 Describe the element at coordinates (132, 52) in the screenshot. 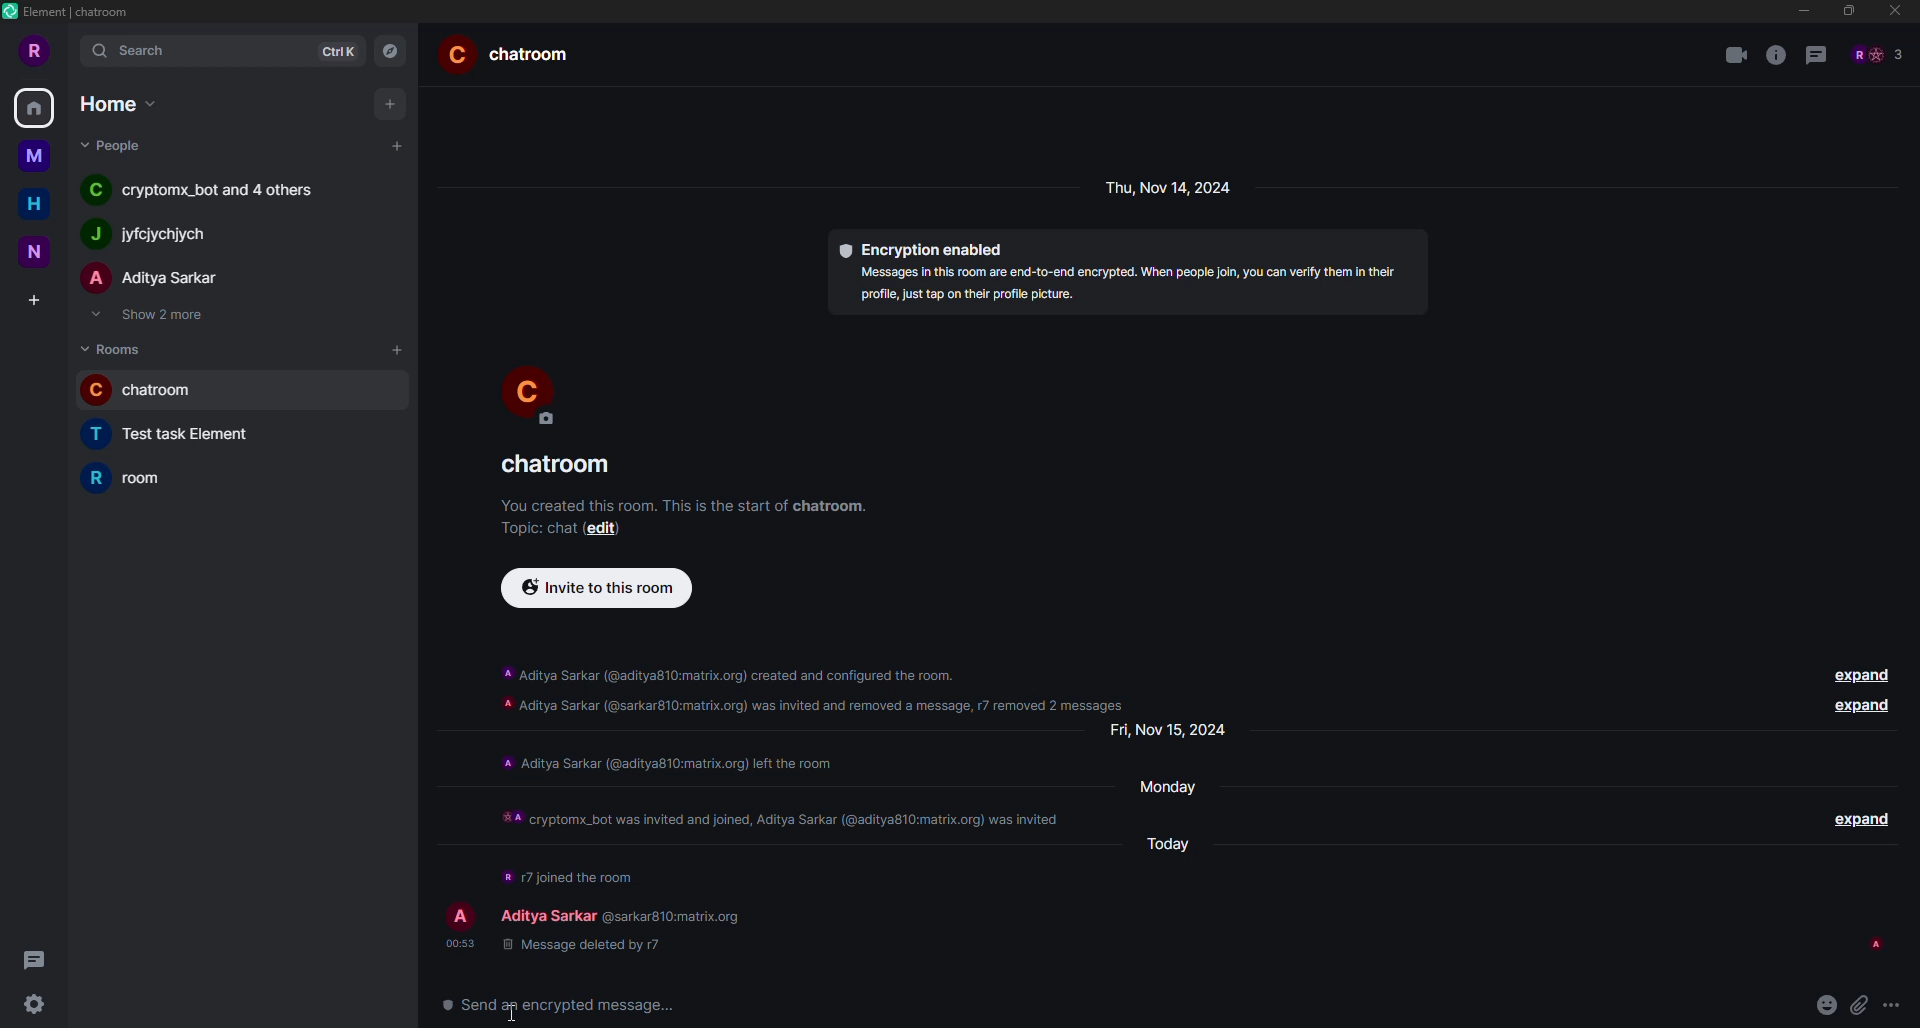

I see `search` at that location.